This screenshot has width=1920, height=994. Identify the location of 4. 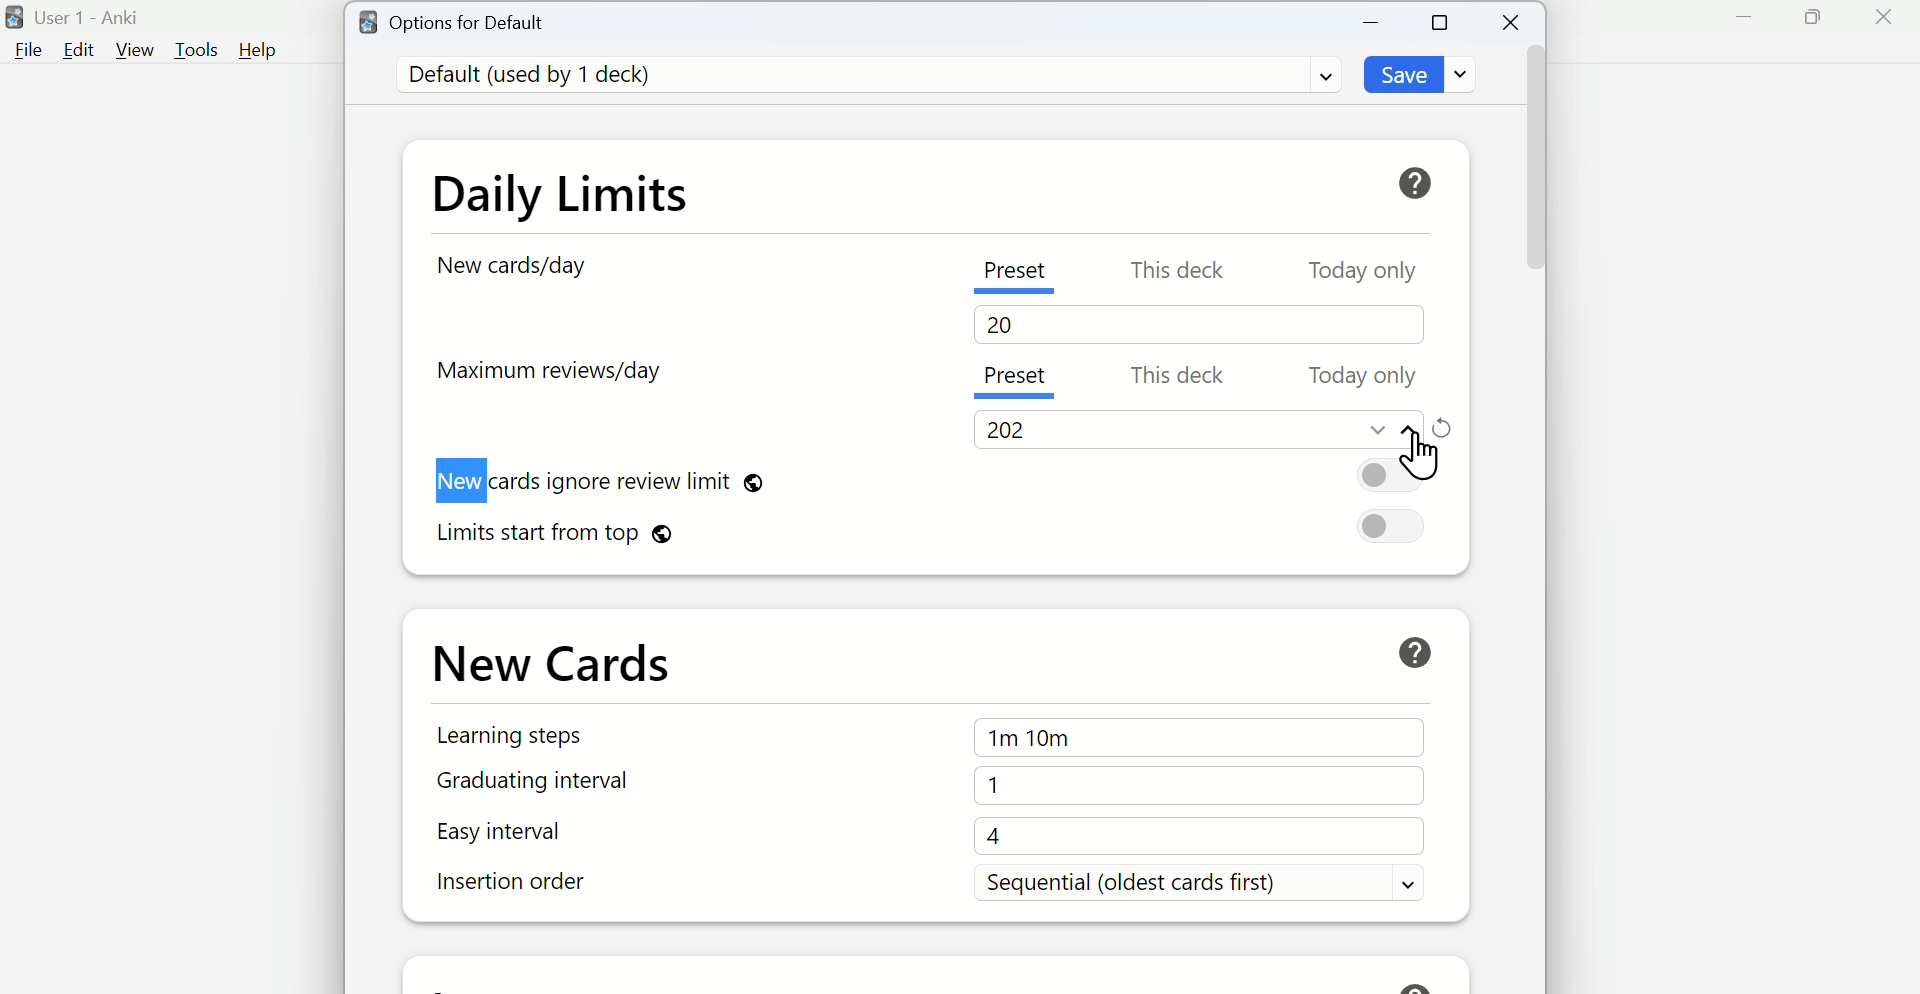
(1200, 836).